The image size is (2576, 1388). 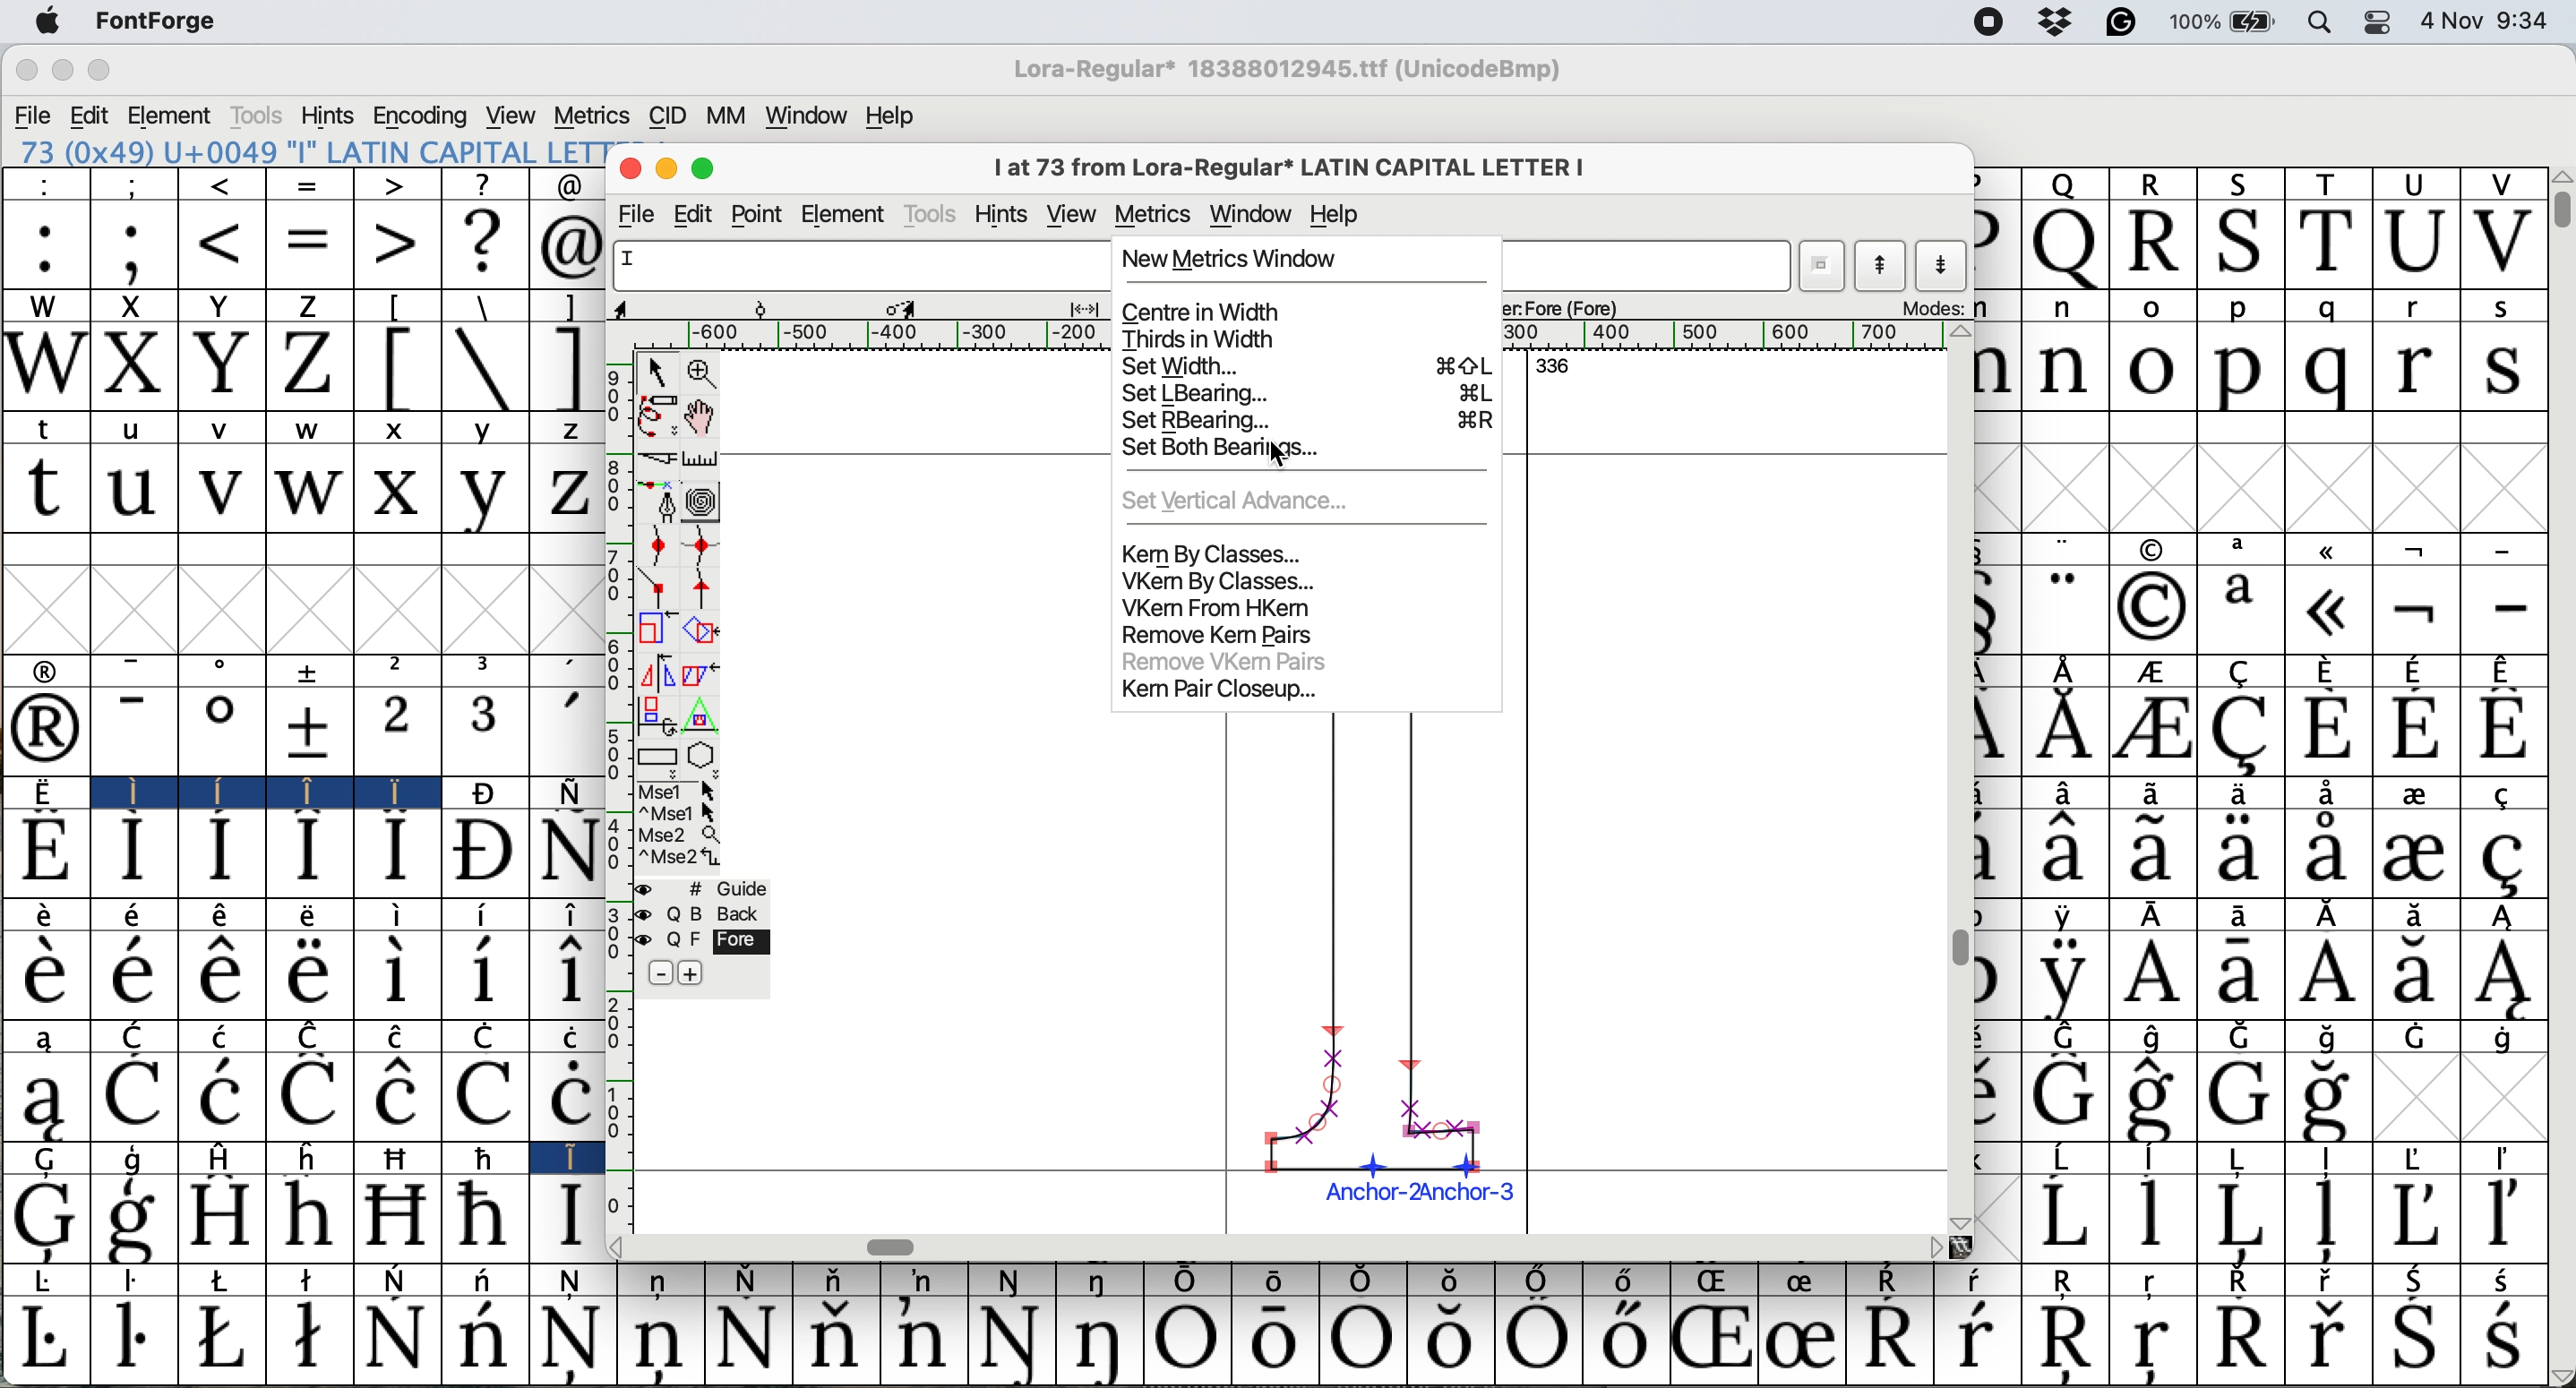 I want to click on p, so click(x=2237, y=370).